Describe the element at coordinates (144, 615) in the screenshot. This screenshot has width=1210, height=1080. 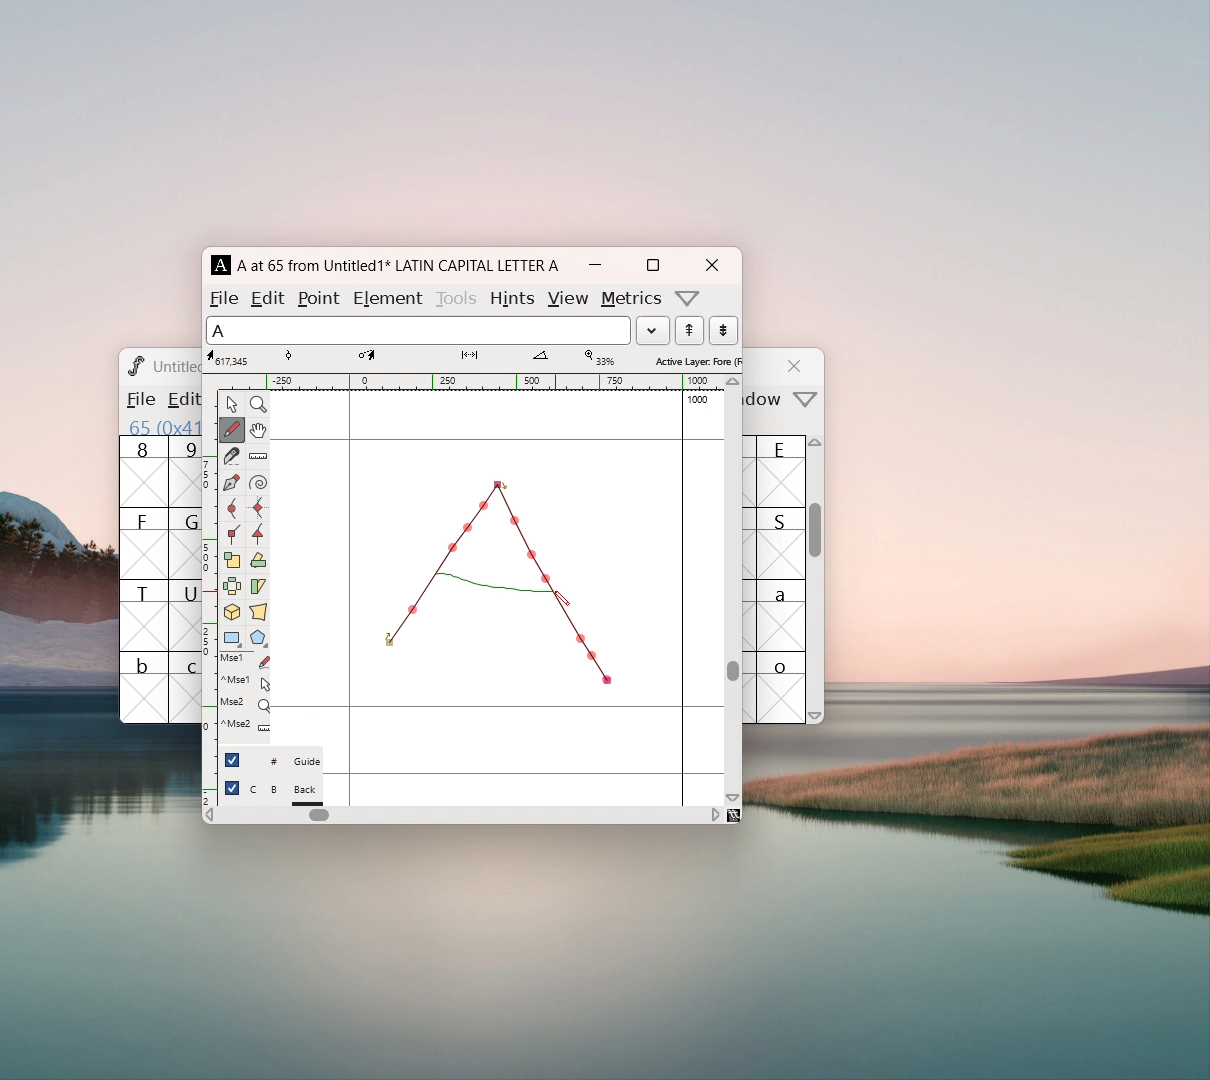
I see `T` at that location.